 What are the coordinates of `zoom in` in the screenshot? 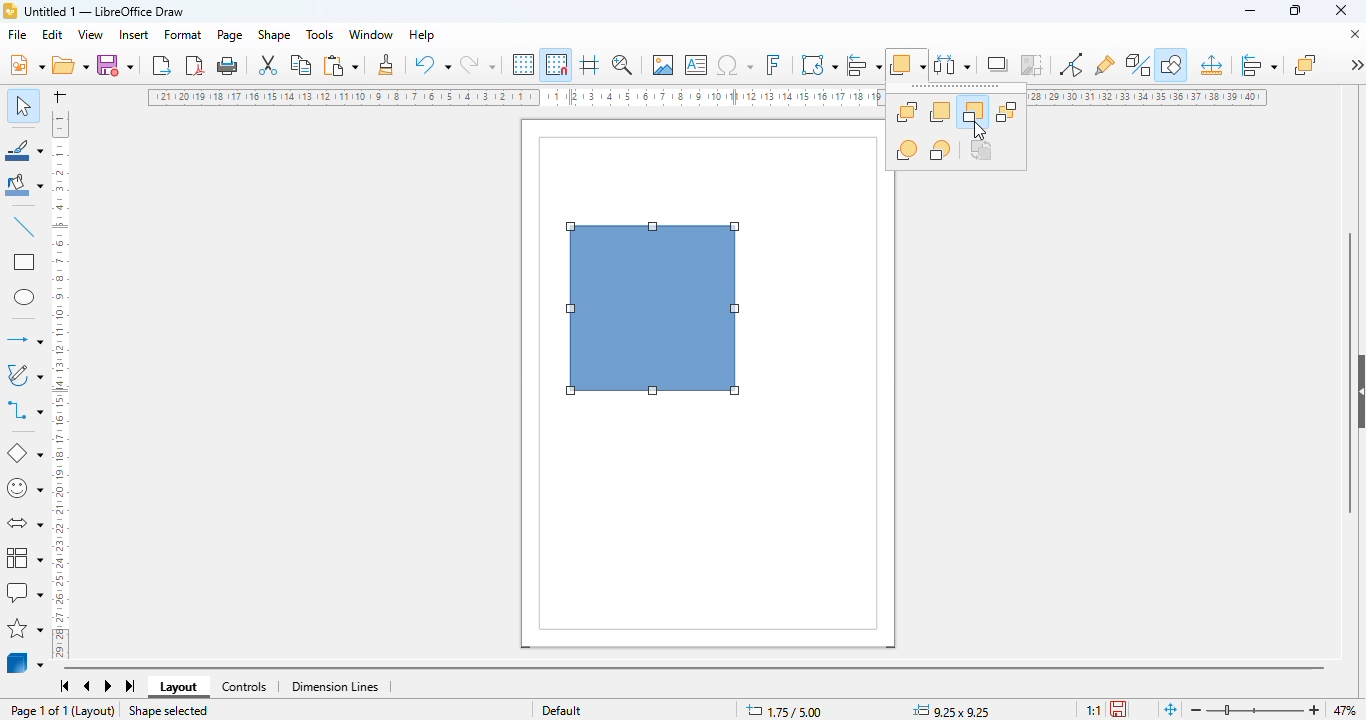 It's located at (1316, 710).